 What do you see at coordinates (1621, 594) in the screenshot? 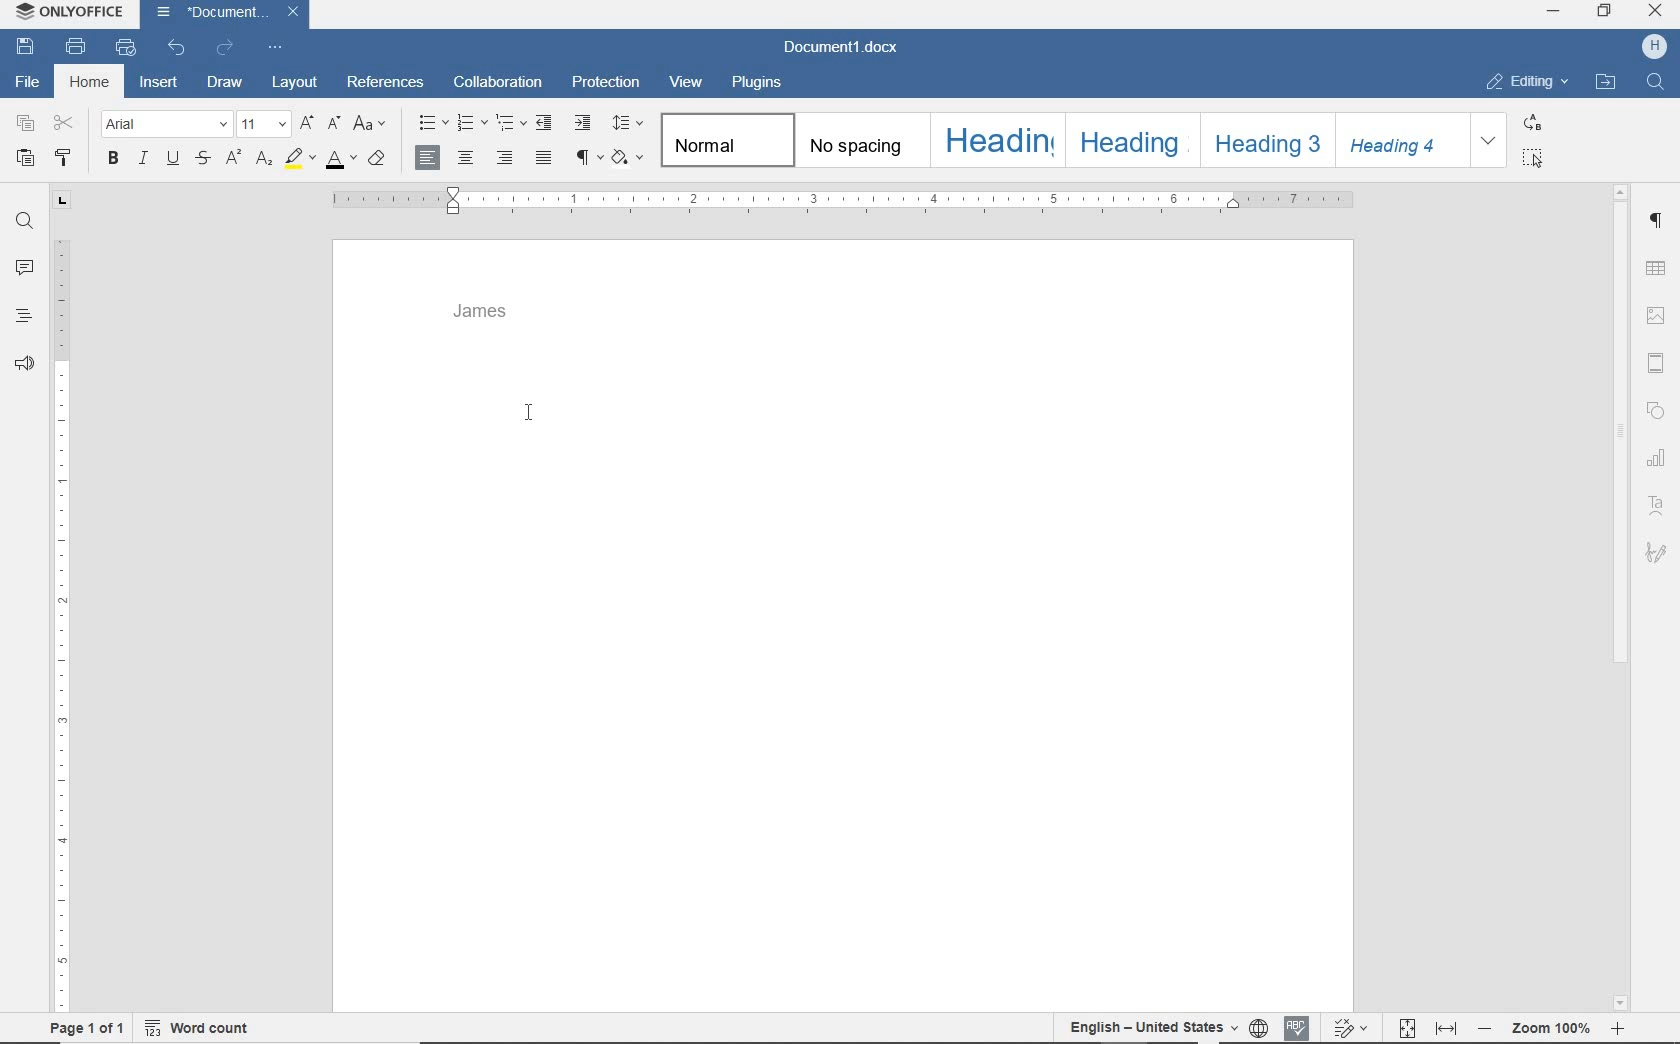
I see `scrollbar` at bounding box center [1621, 594].